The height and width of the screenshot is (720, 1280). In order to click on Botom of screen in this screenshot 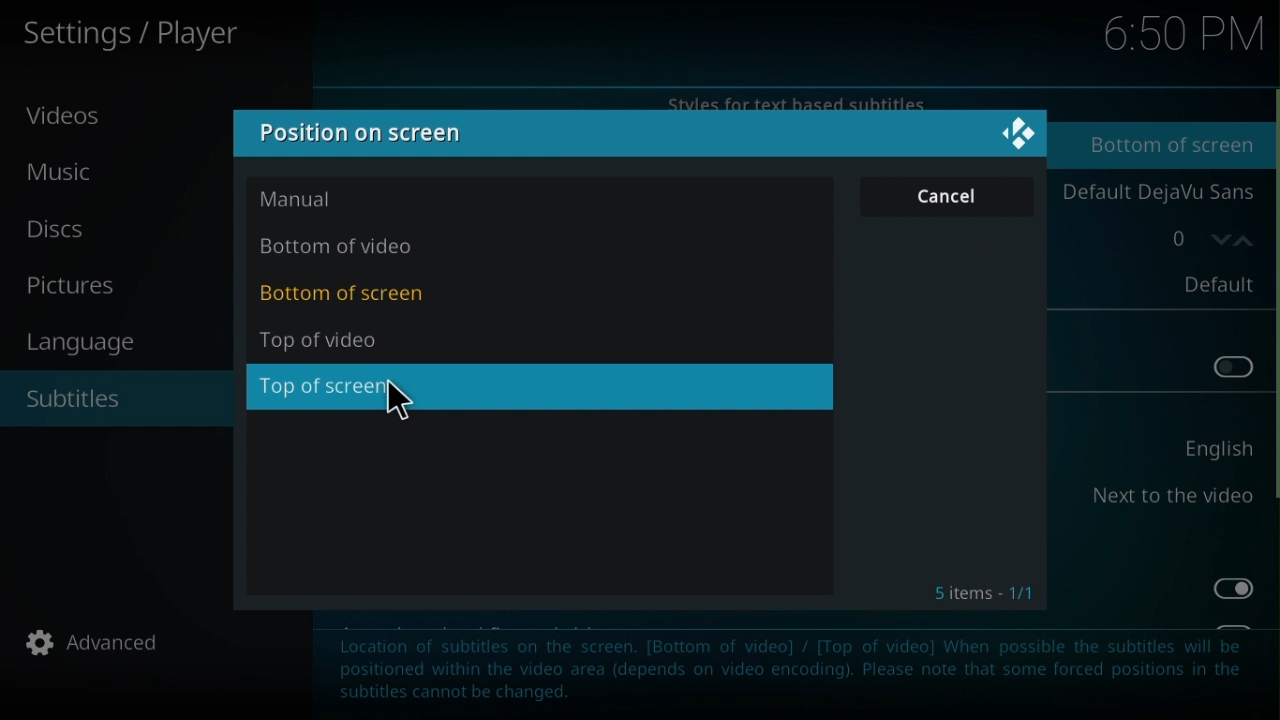, I will do `click(350, 295)`.